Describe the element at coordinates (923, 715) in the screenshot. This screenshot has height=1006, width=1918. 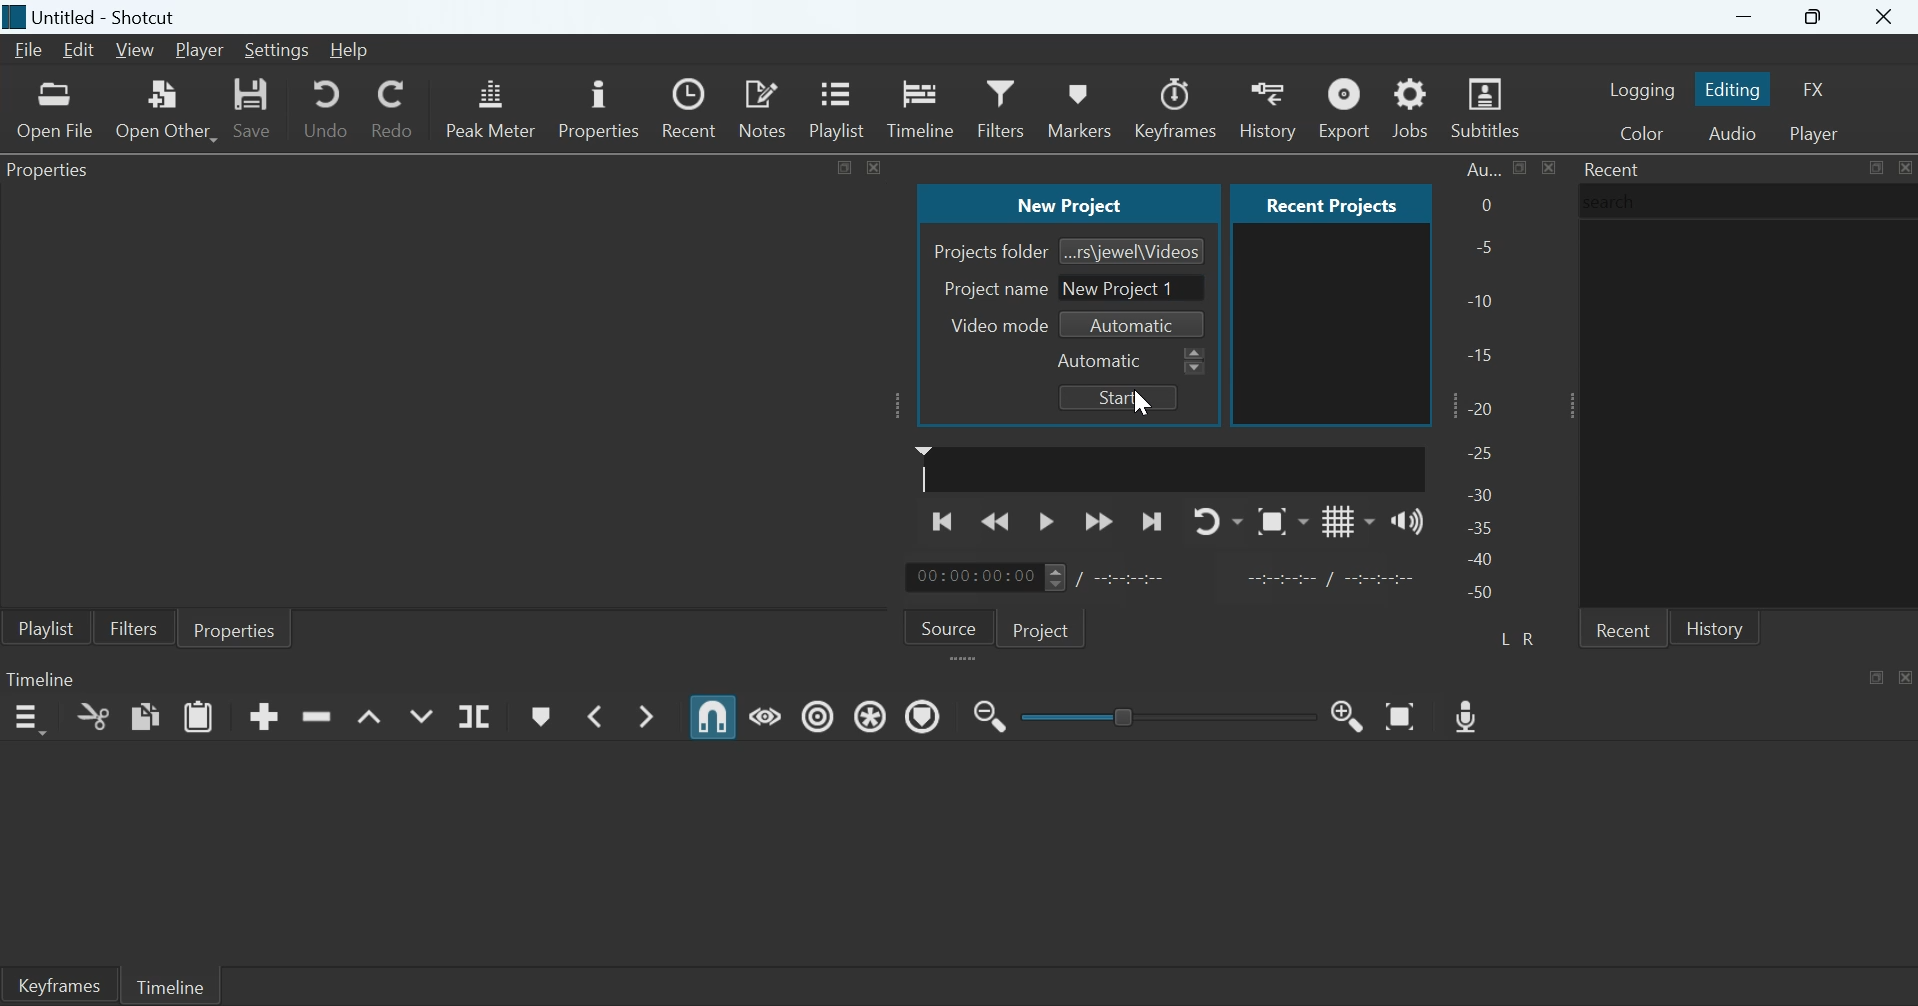
I see `Ripple markers` at that location.